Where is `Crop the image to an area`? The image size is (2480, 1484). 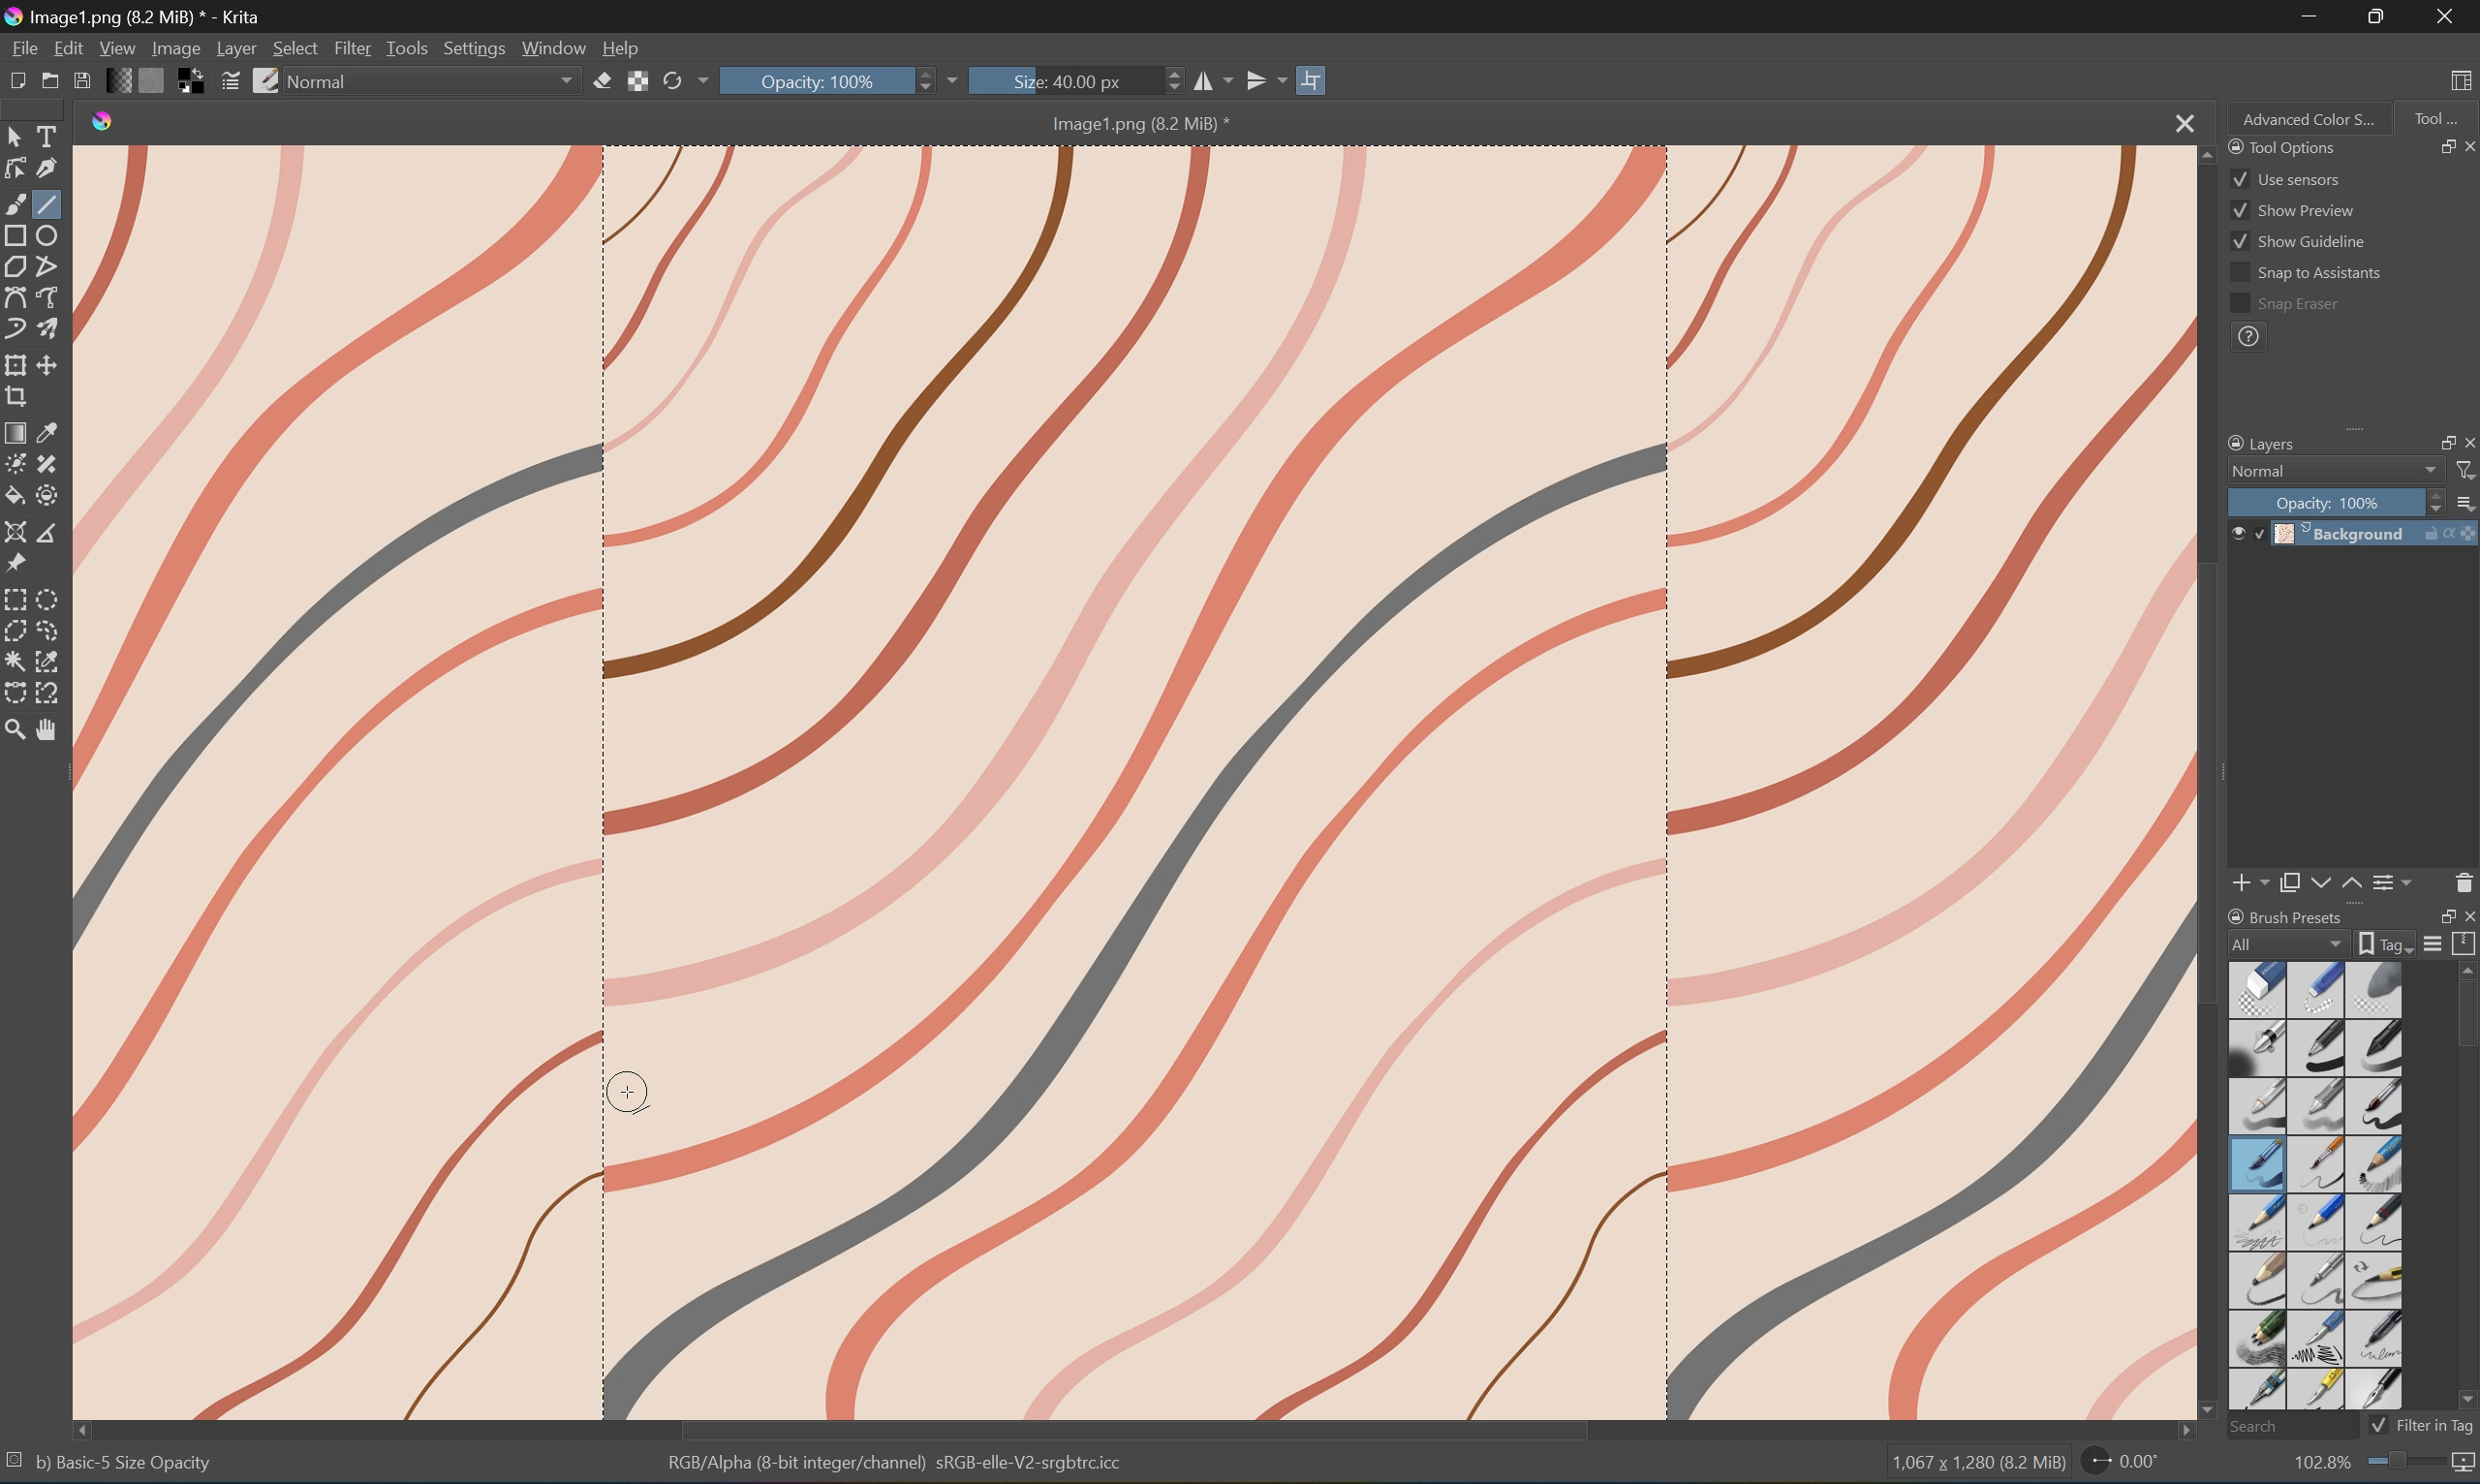
Crop the image to an area is located at coordinates (16, 397).